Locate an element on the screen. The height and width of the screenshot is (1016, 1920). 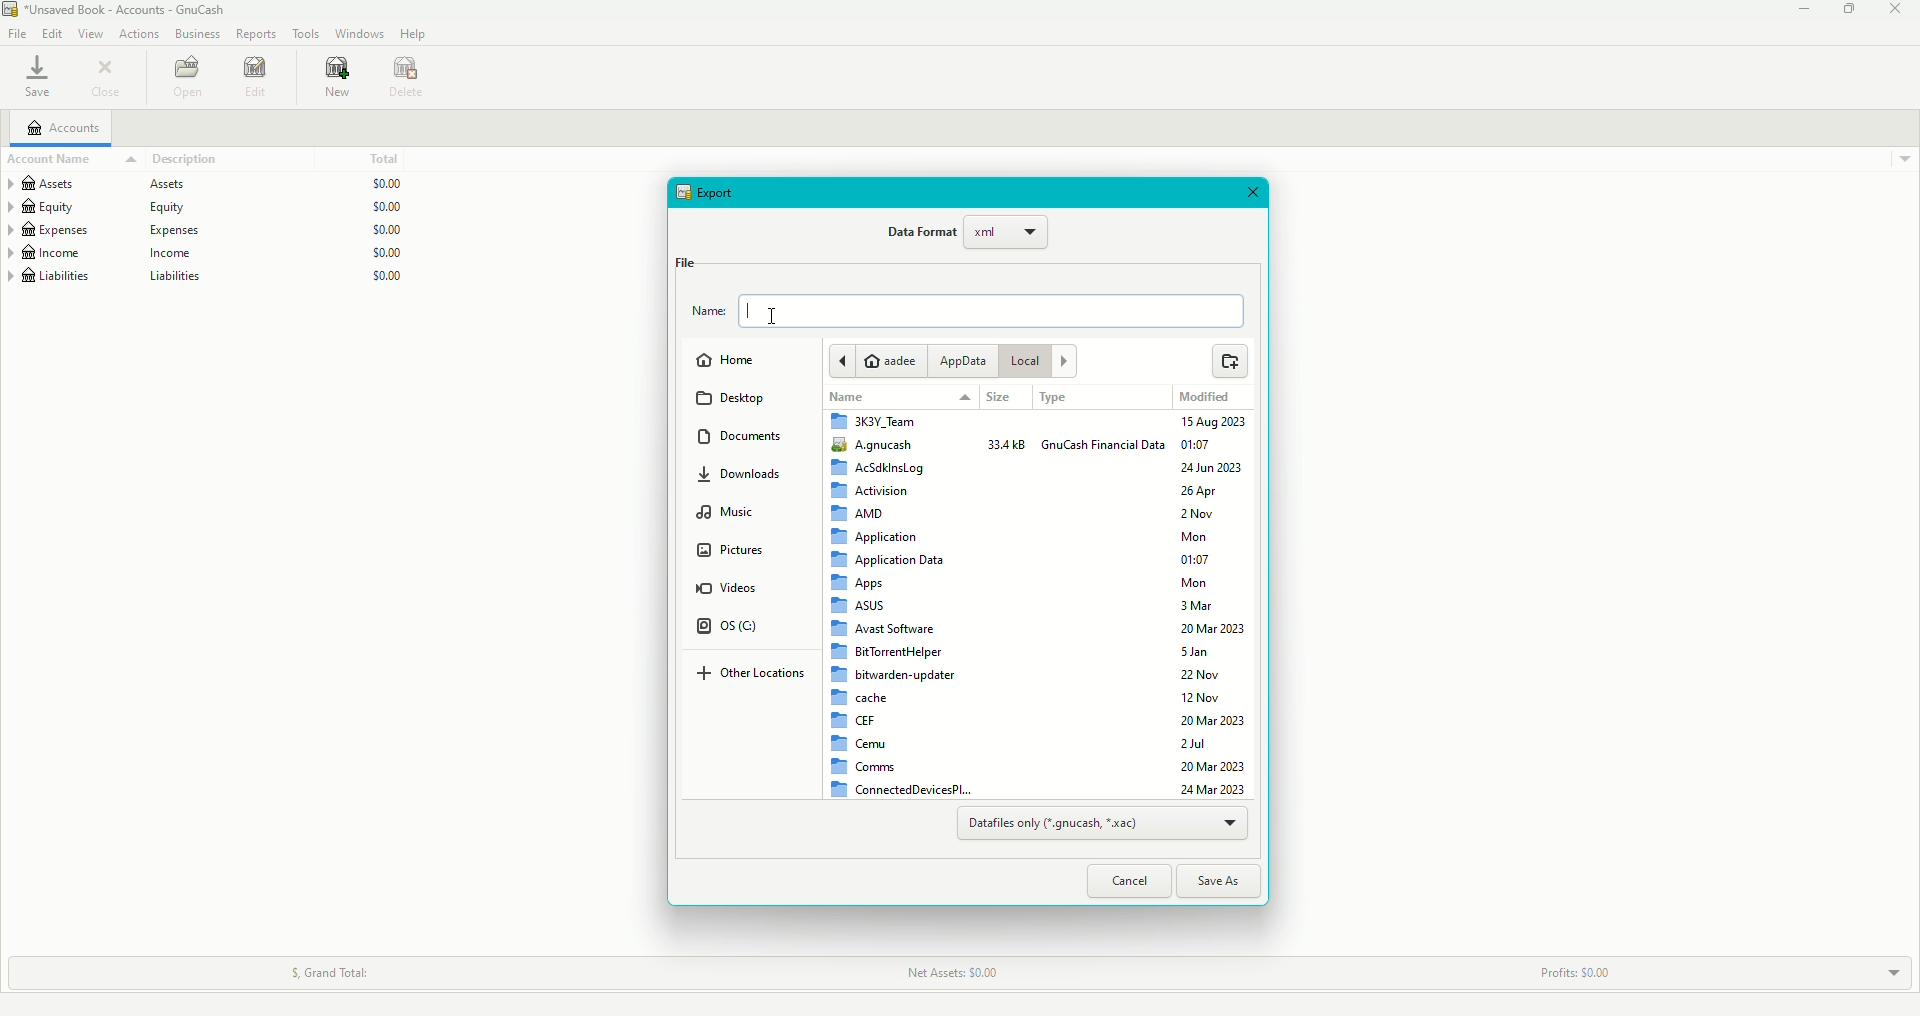
Grant Total is located at coordinates (343, 967).